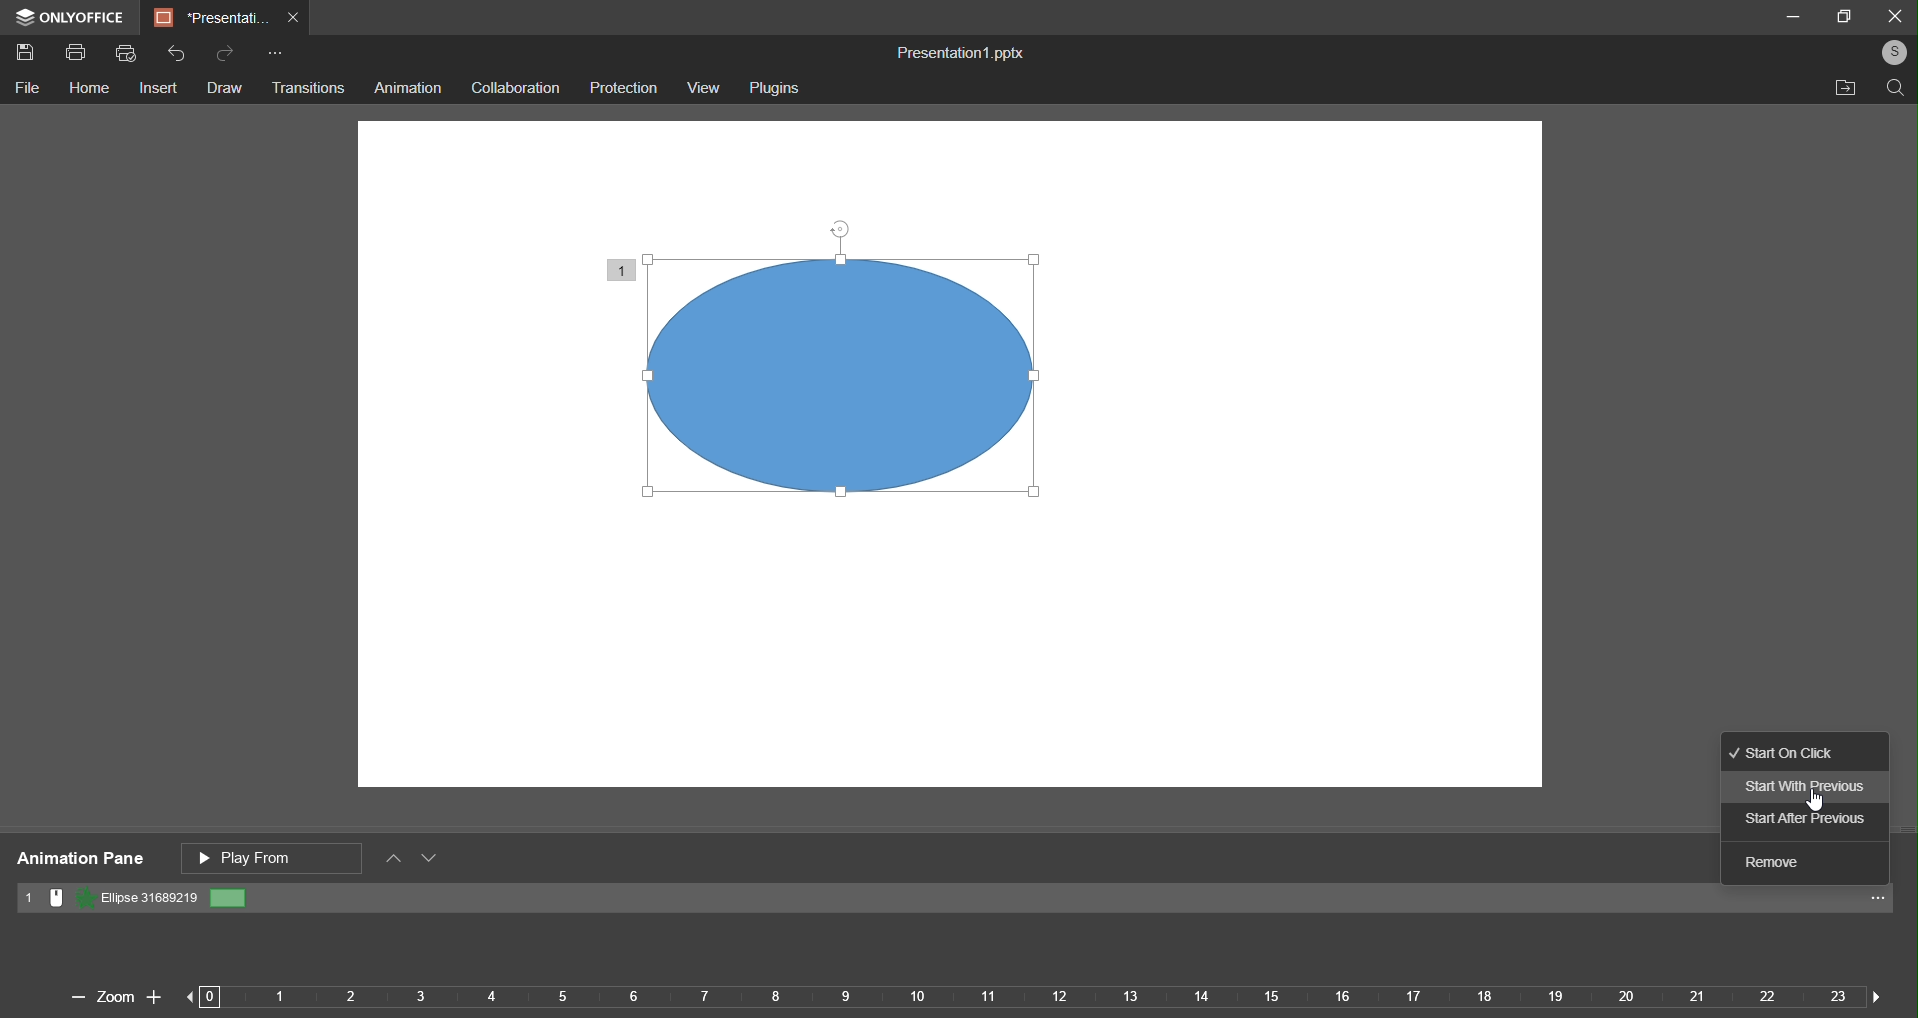 Image resolution: width=1918 pixels, height=1018 pixels. Describe the element at coordinates (226, 53) in the screenshot. I see `Redo` at that location.